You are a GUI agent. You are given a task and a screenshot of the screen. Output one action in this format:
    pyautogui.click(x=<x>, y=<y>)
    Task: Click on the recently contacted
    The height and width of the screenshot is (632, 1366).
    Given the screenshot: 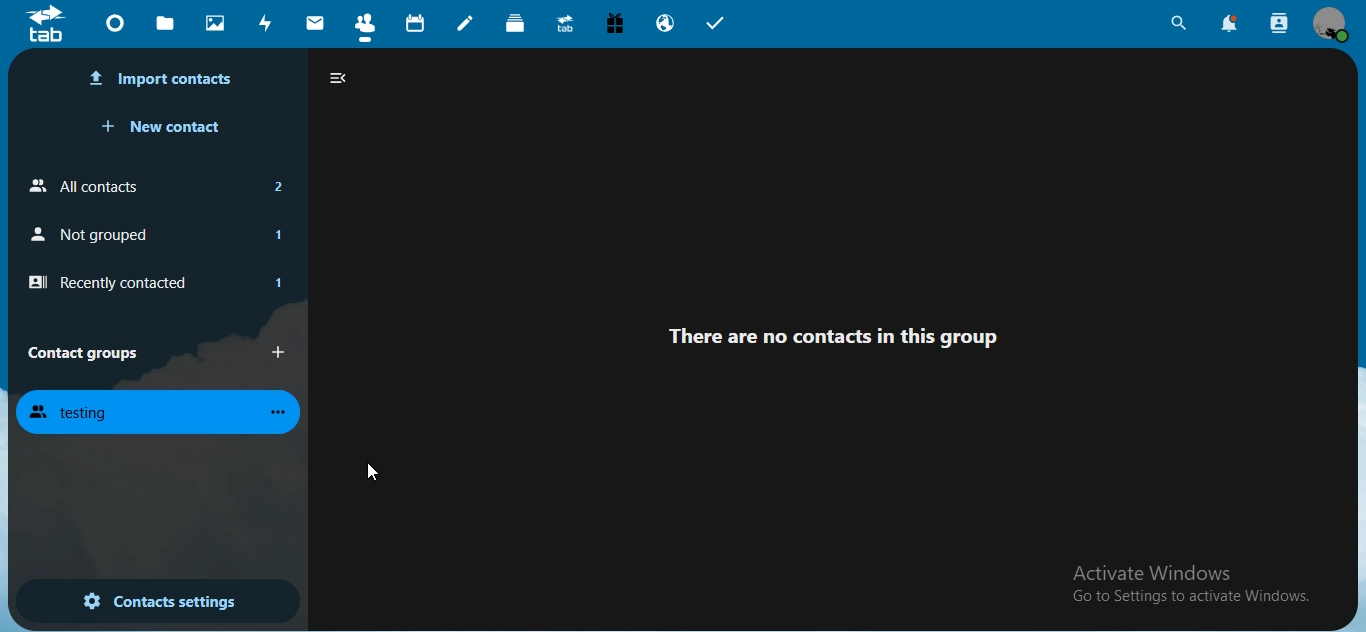 What is the action you would take?
    pyautogui.click(x=153, y=283)
    